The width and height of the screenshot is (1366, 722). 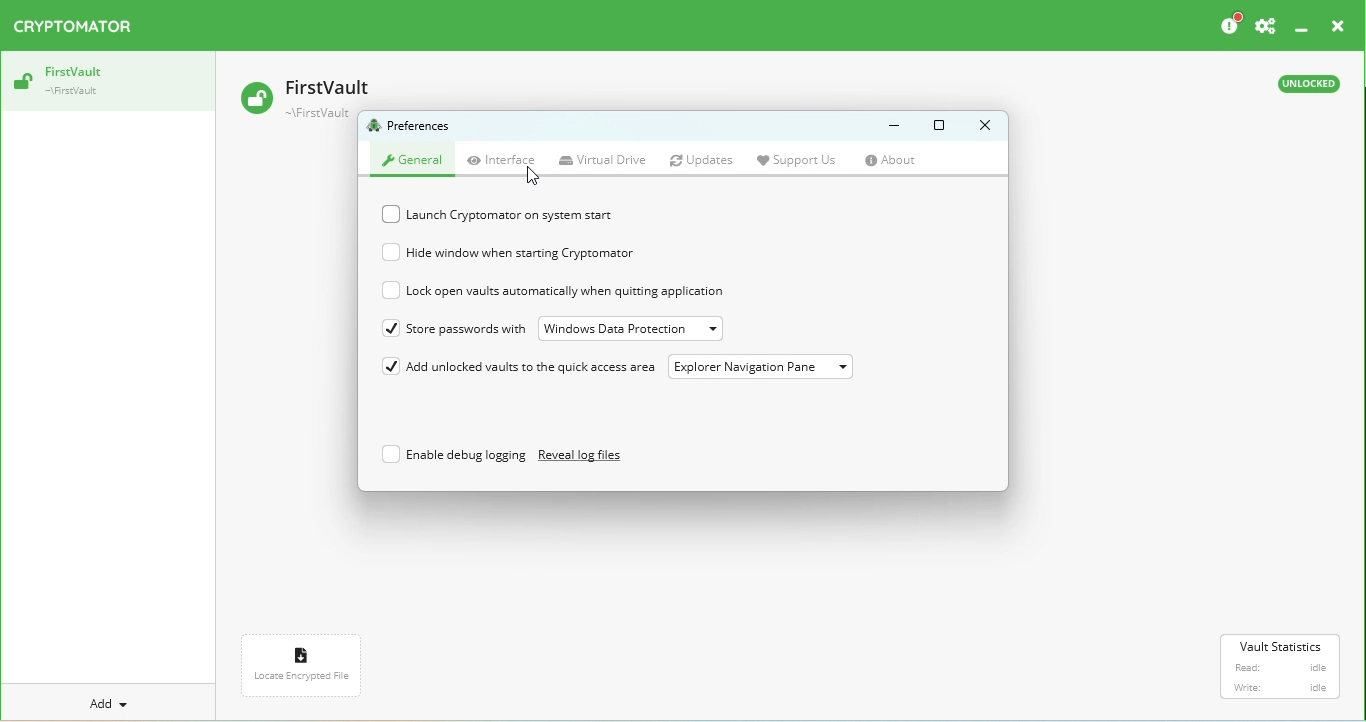 What do you see at coordinates (449, 457) in the screenshot?
I see `Enable debug logging` at bounding box center [449, 457].